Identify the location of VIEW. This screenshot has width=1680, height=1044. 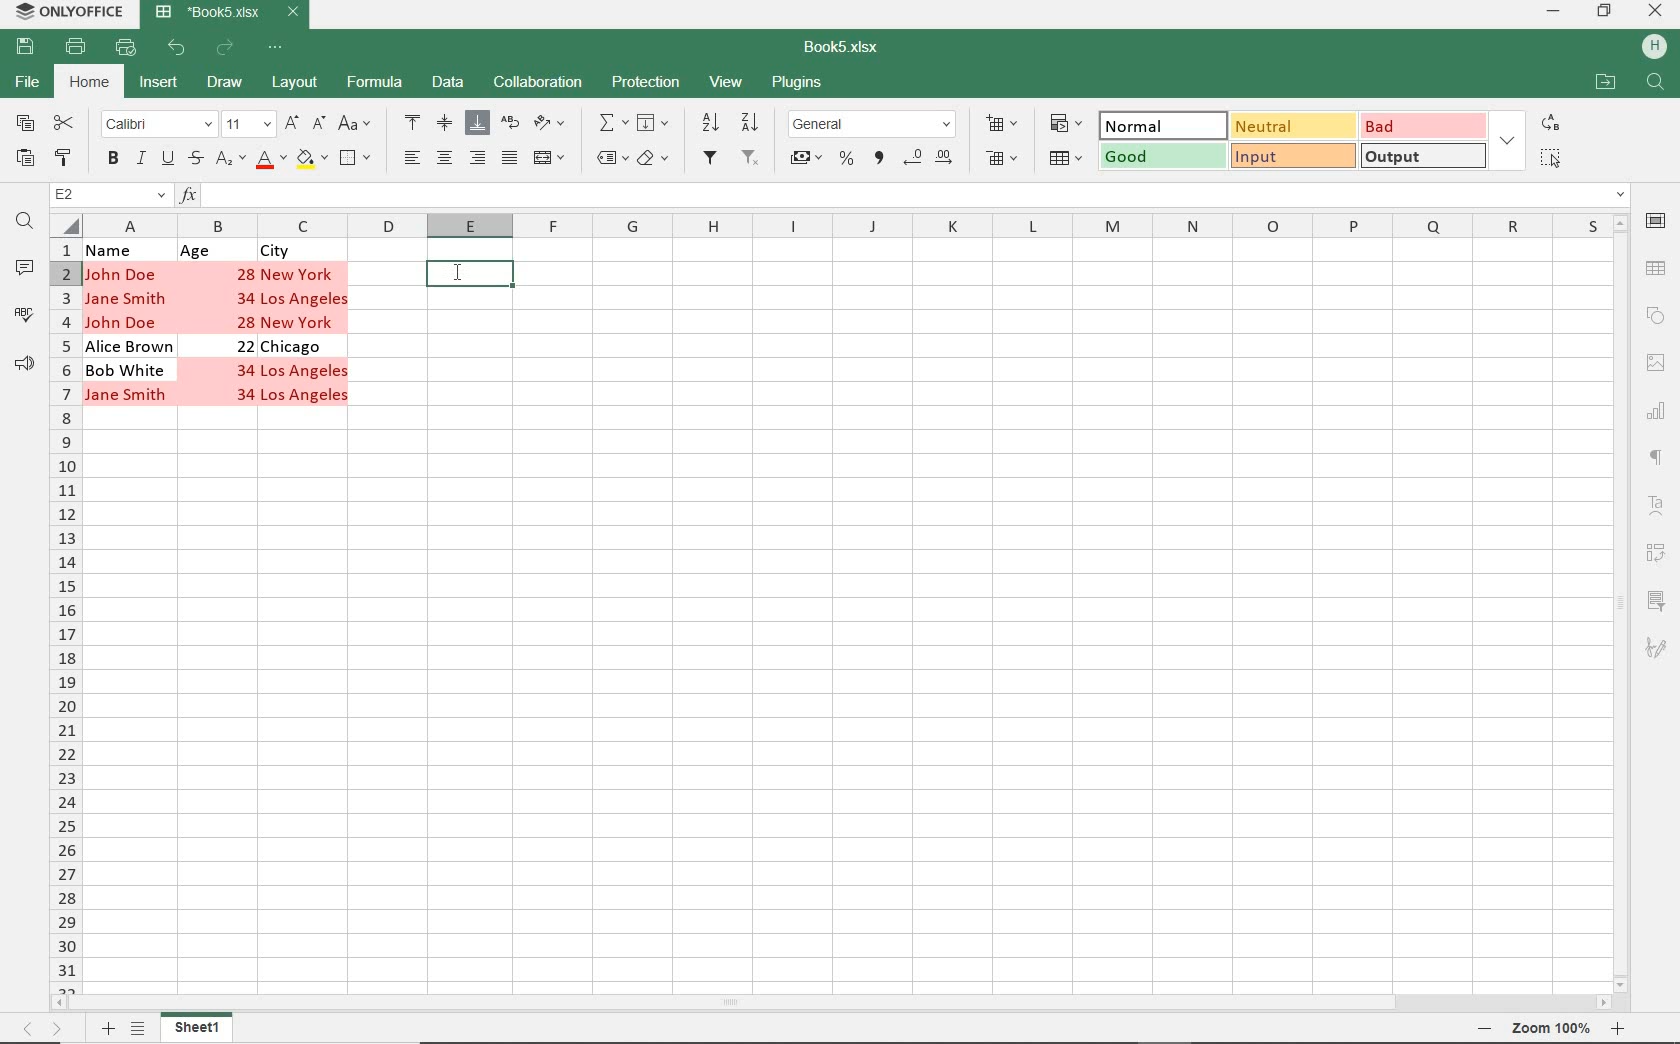
(728, 81).